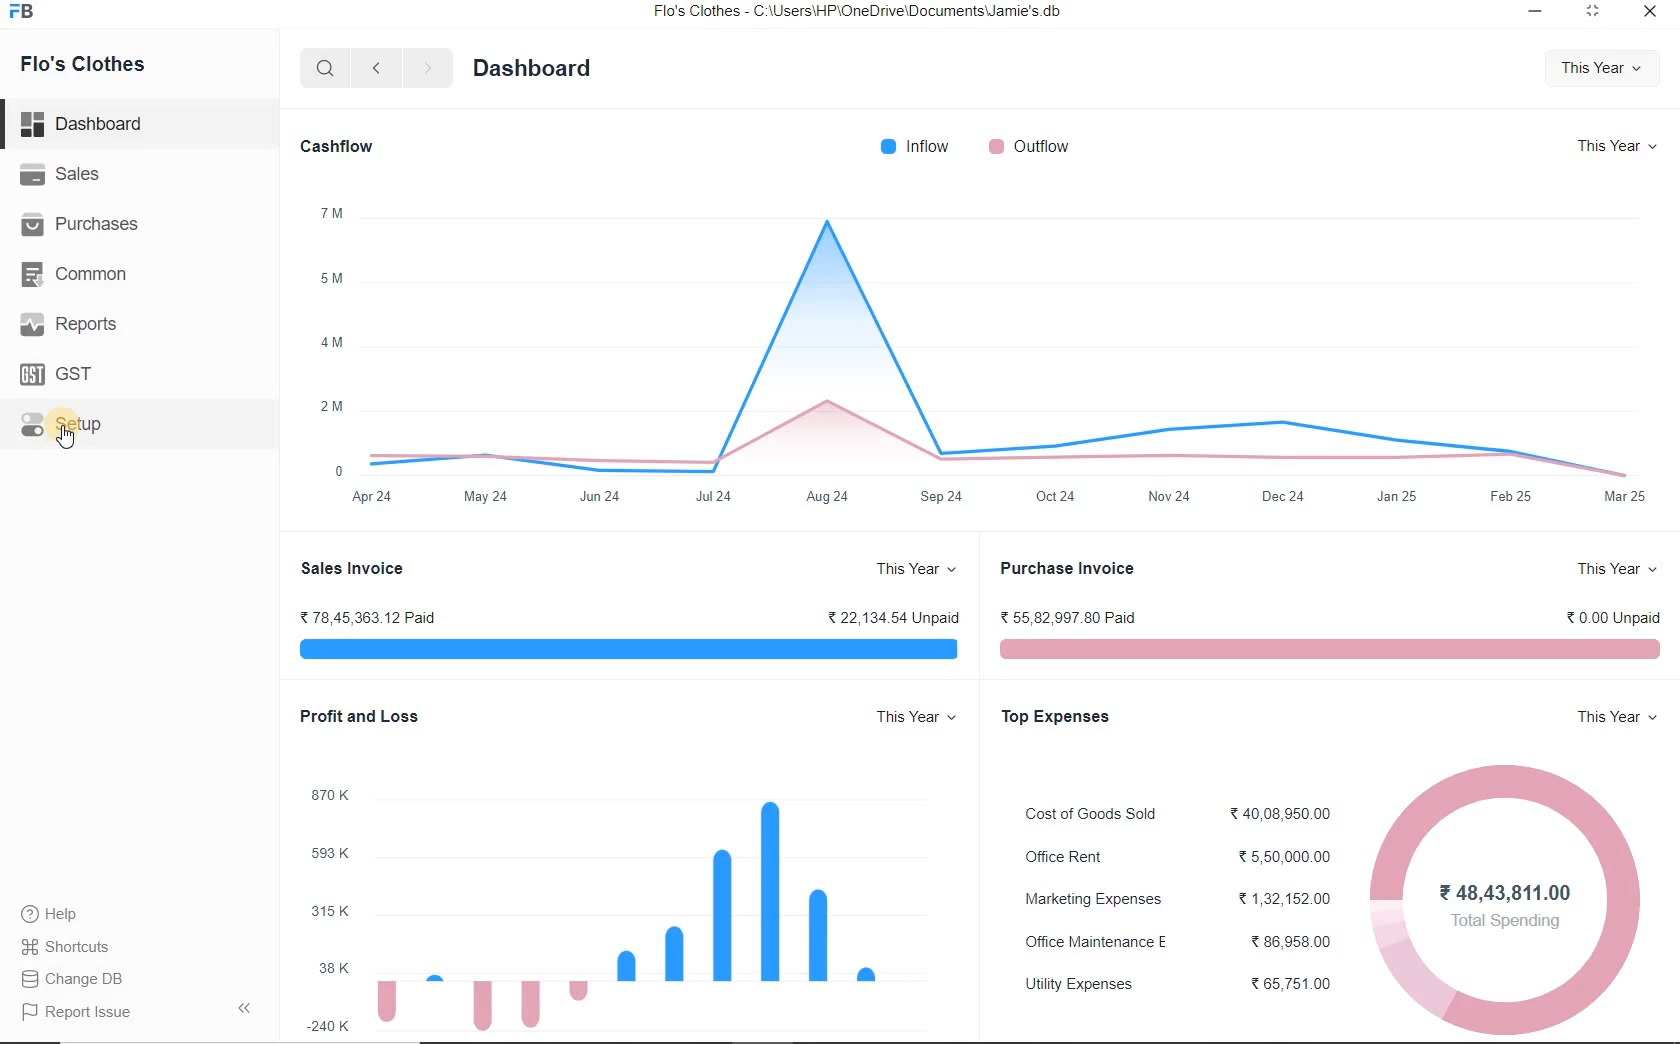 This screenshot has width=1680, height=1044. Describe the element at coordinates (1600, 66) in the screenshot. I see `This Year` at that location.